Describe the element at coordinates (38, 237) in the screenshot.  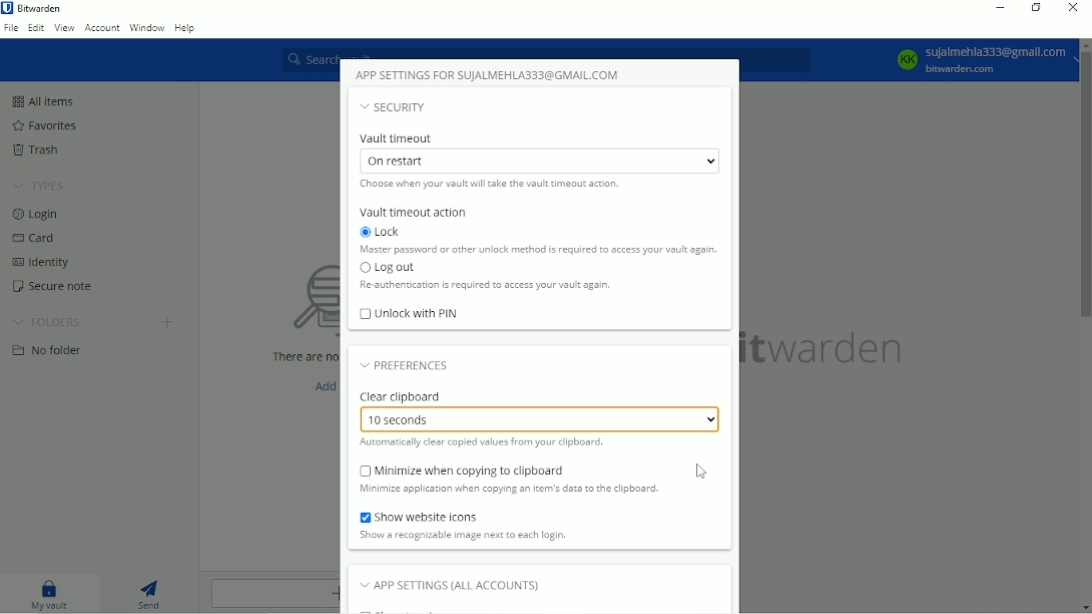
I see `Card` at that location.